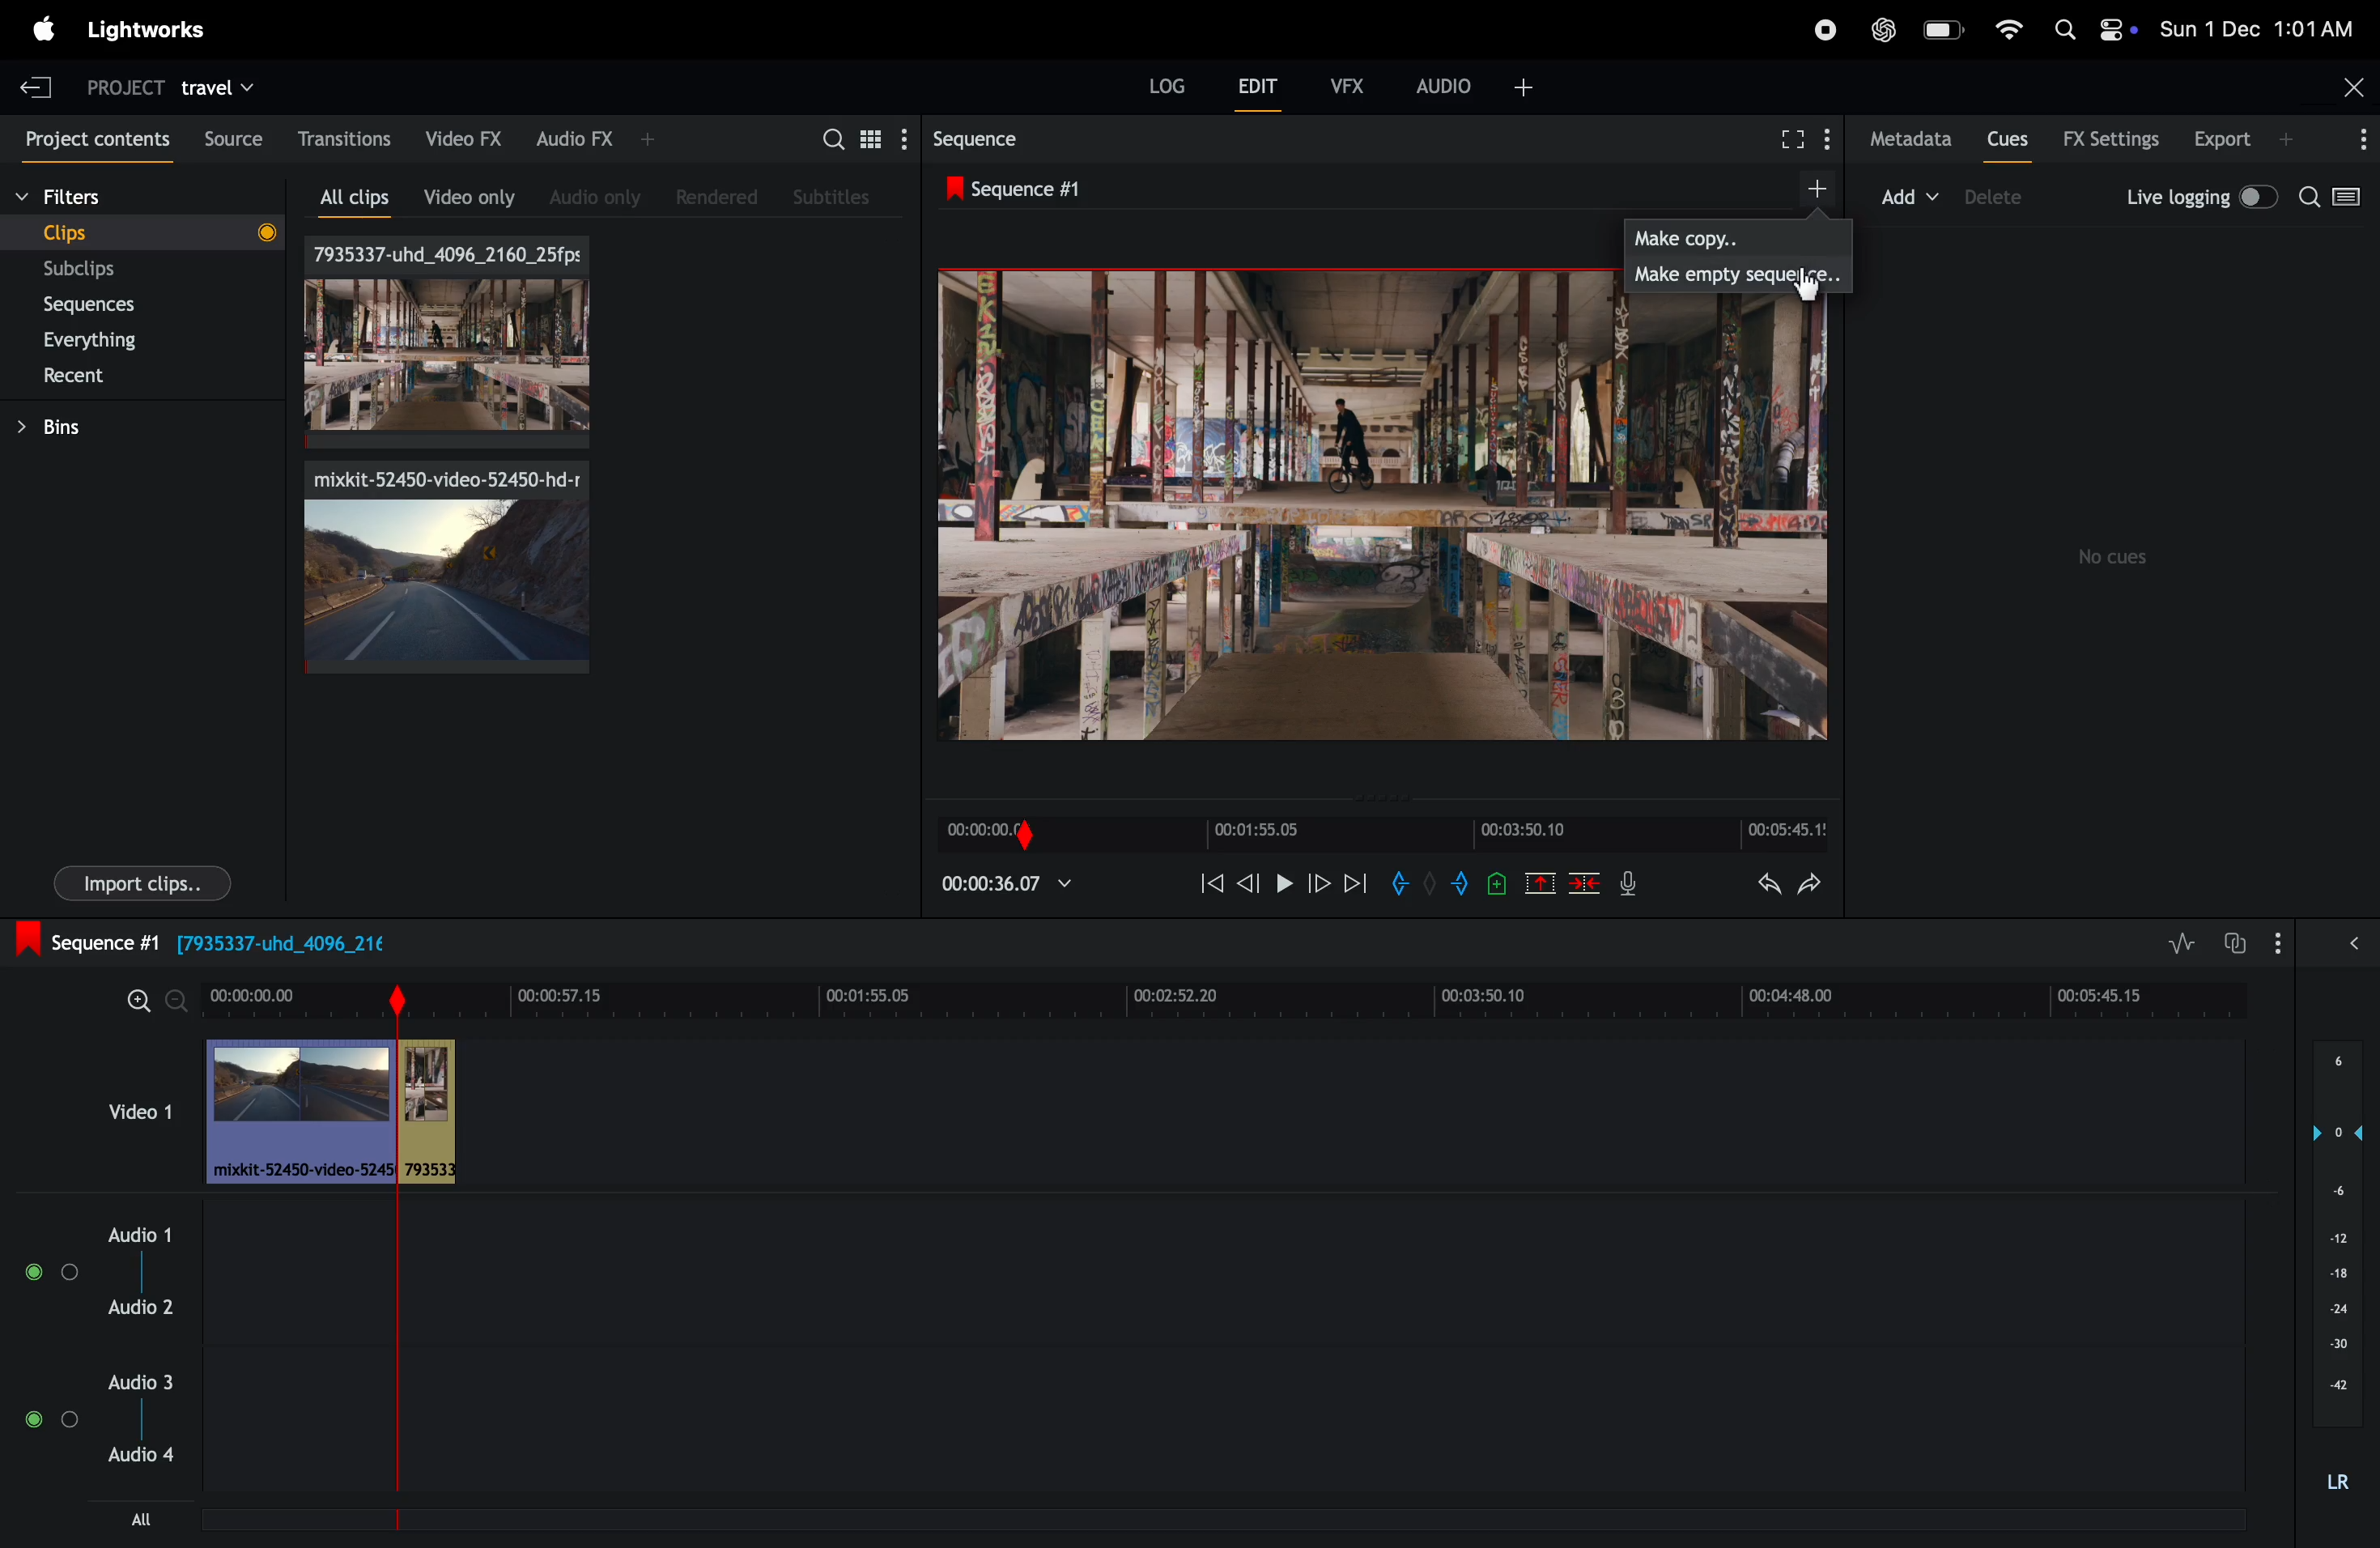 This screenshot has height=1548, width=2380. Describe the element at coordinates (2117, 557) in the screenshot. I see `no cues` at that location.